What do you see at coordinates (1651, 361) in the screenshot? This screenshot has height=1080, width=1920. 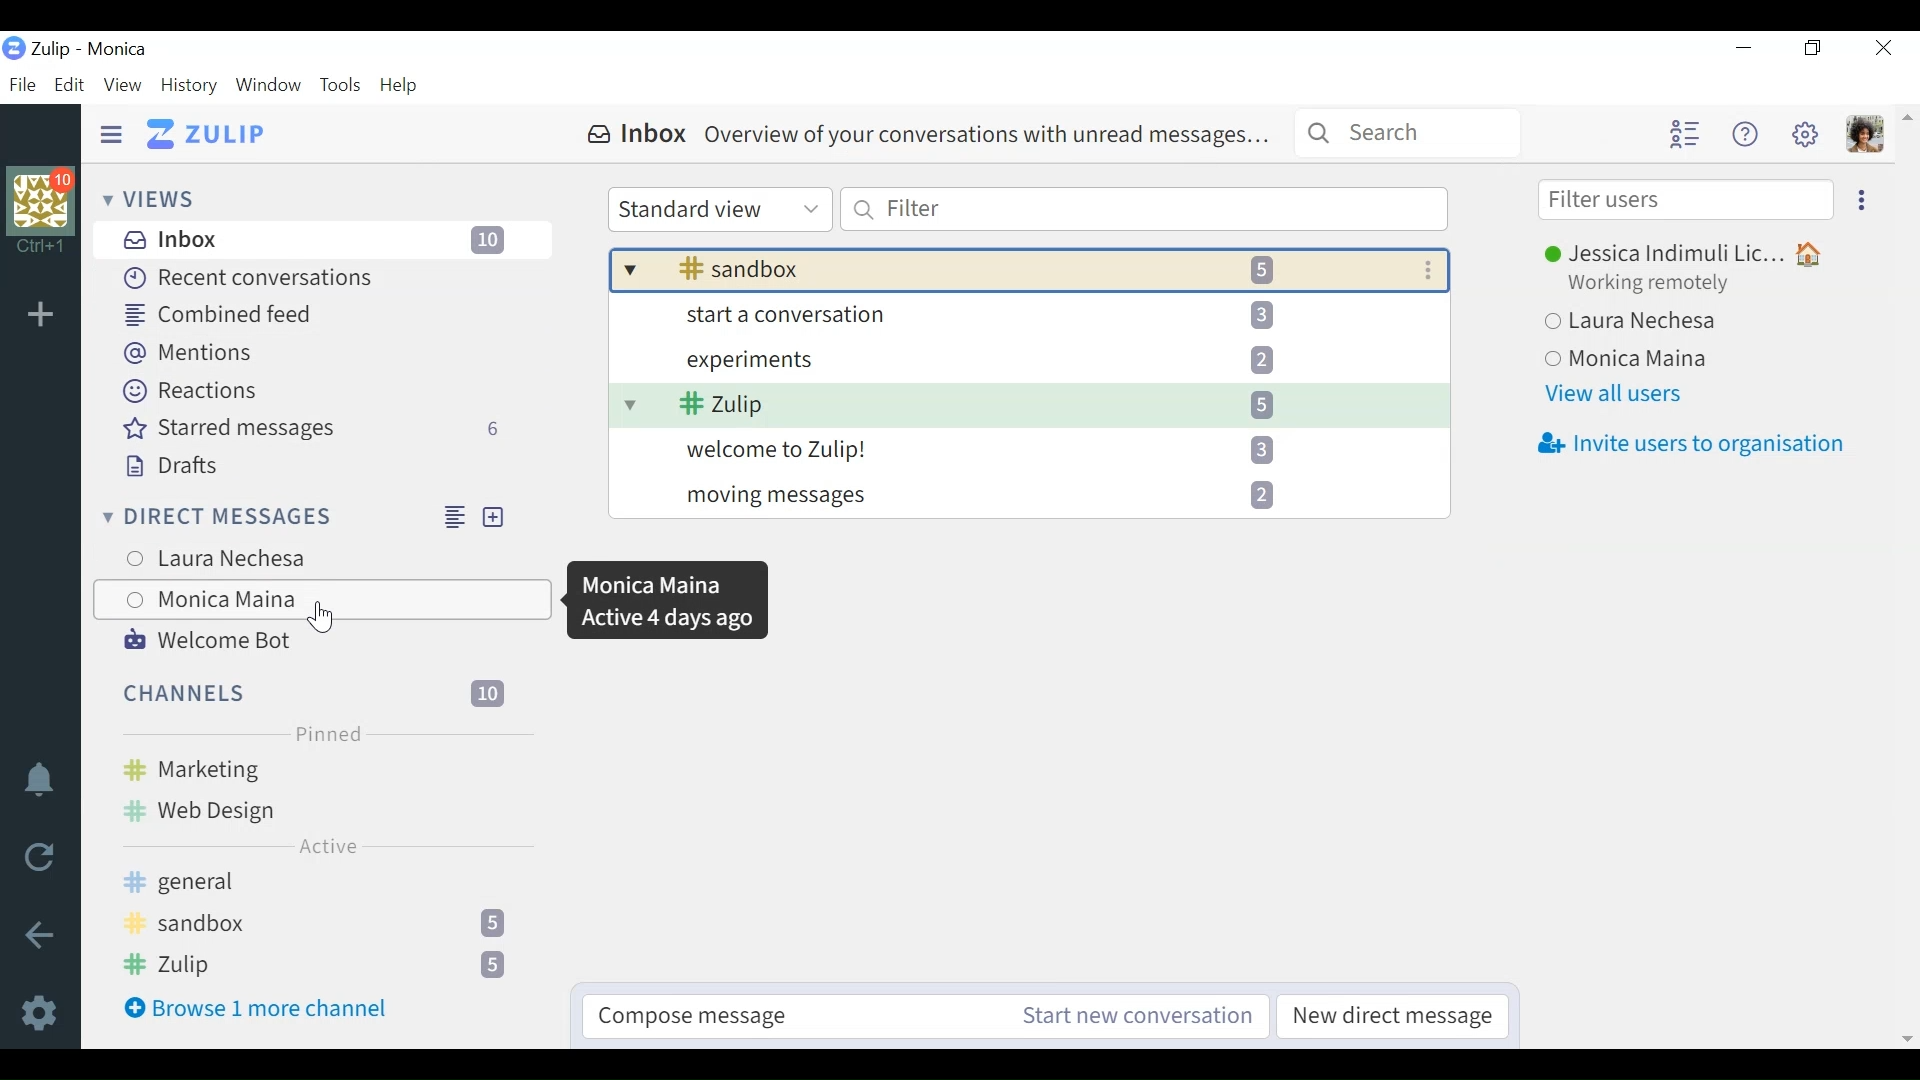 I see `Monica Maina` at bounding box center [1651, 361].